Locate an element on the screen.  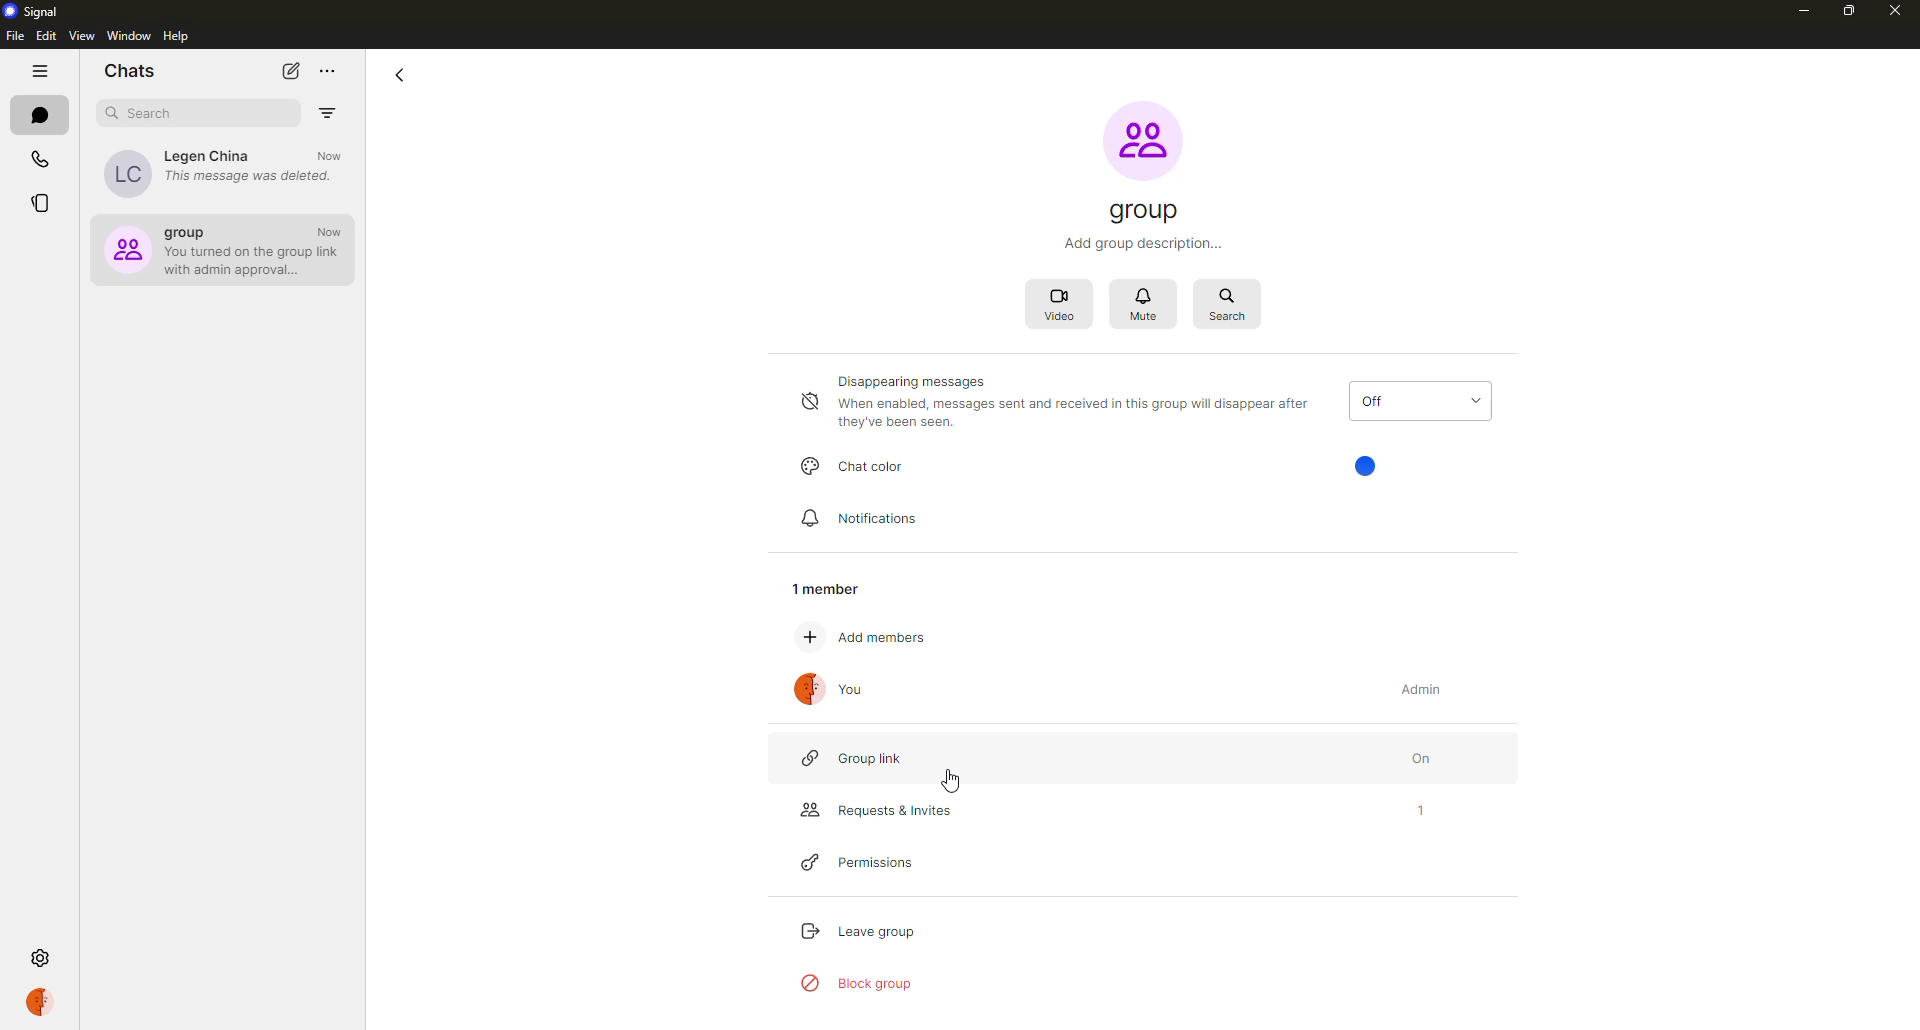
close is located at coordinates (1898, 12).